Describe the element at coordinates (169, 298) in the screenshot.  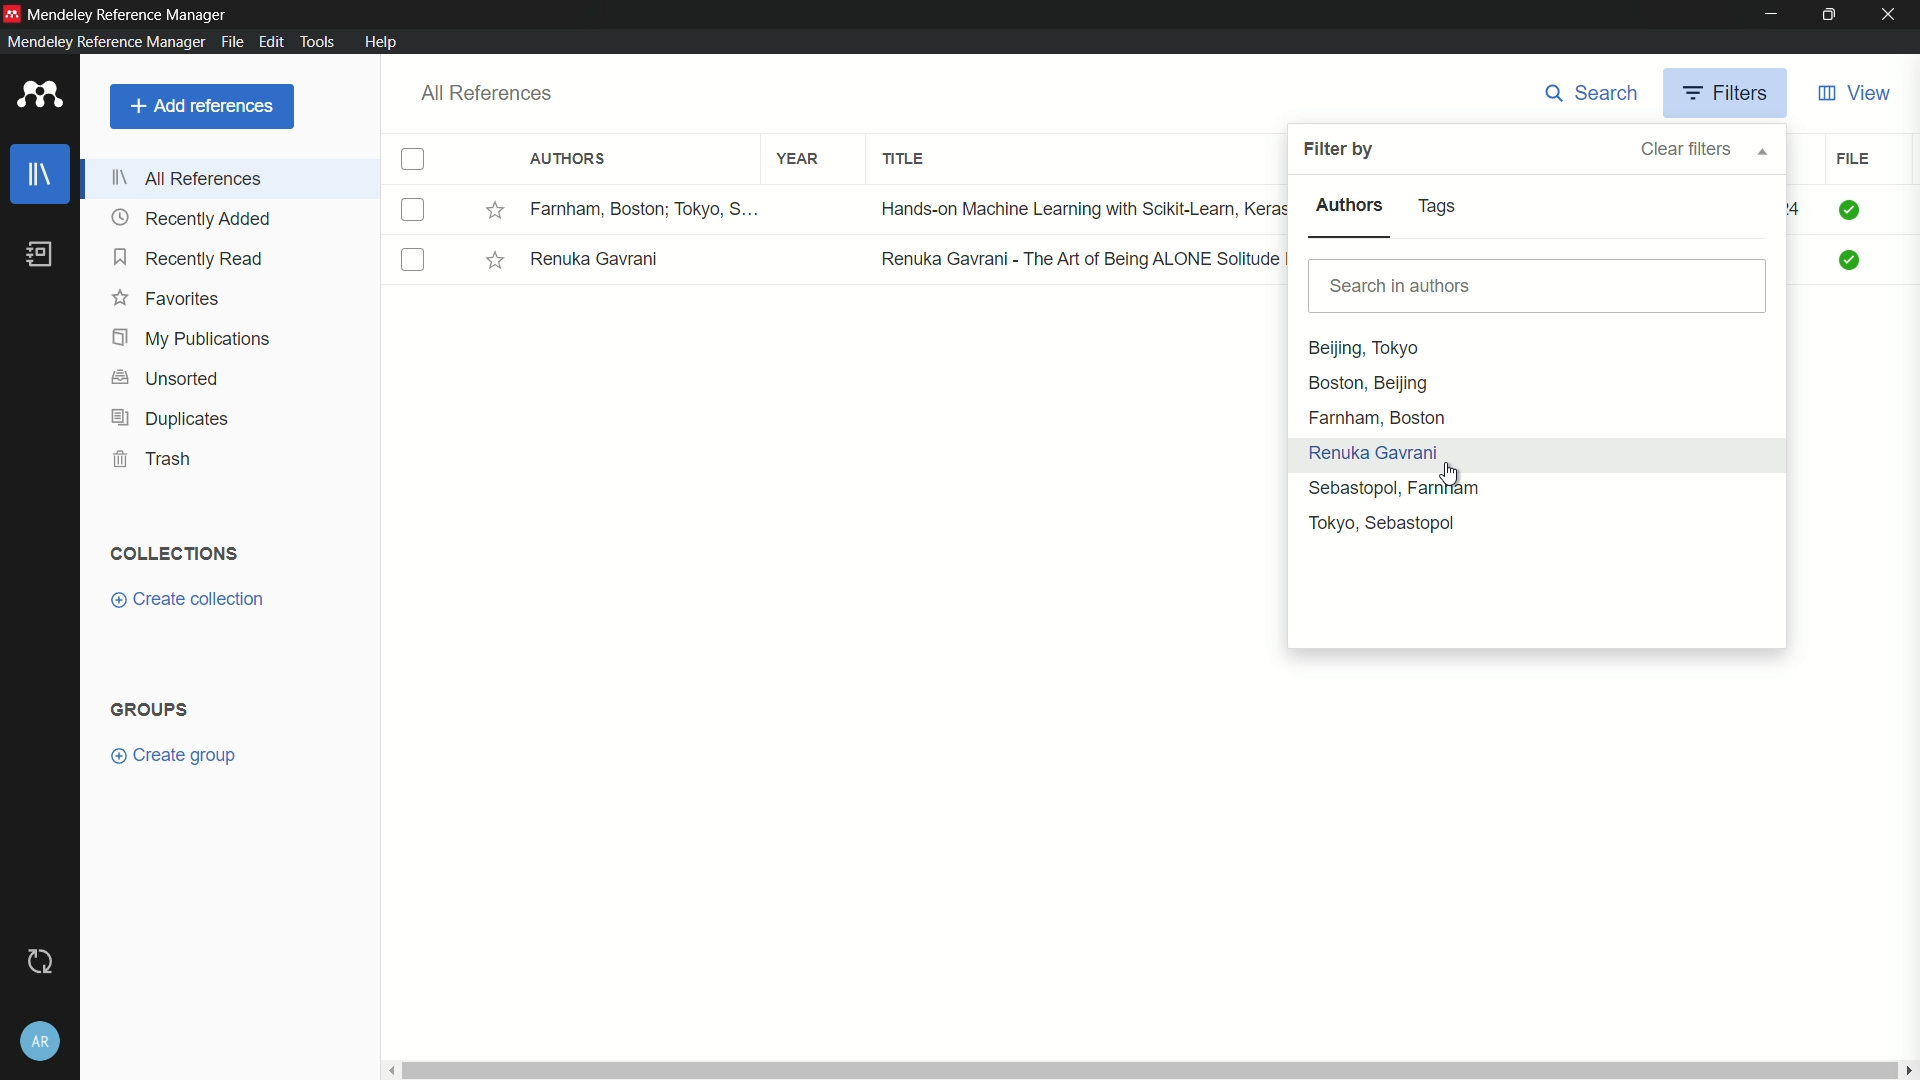
I see `favorites` at that location.